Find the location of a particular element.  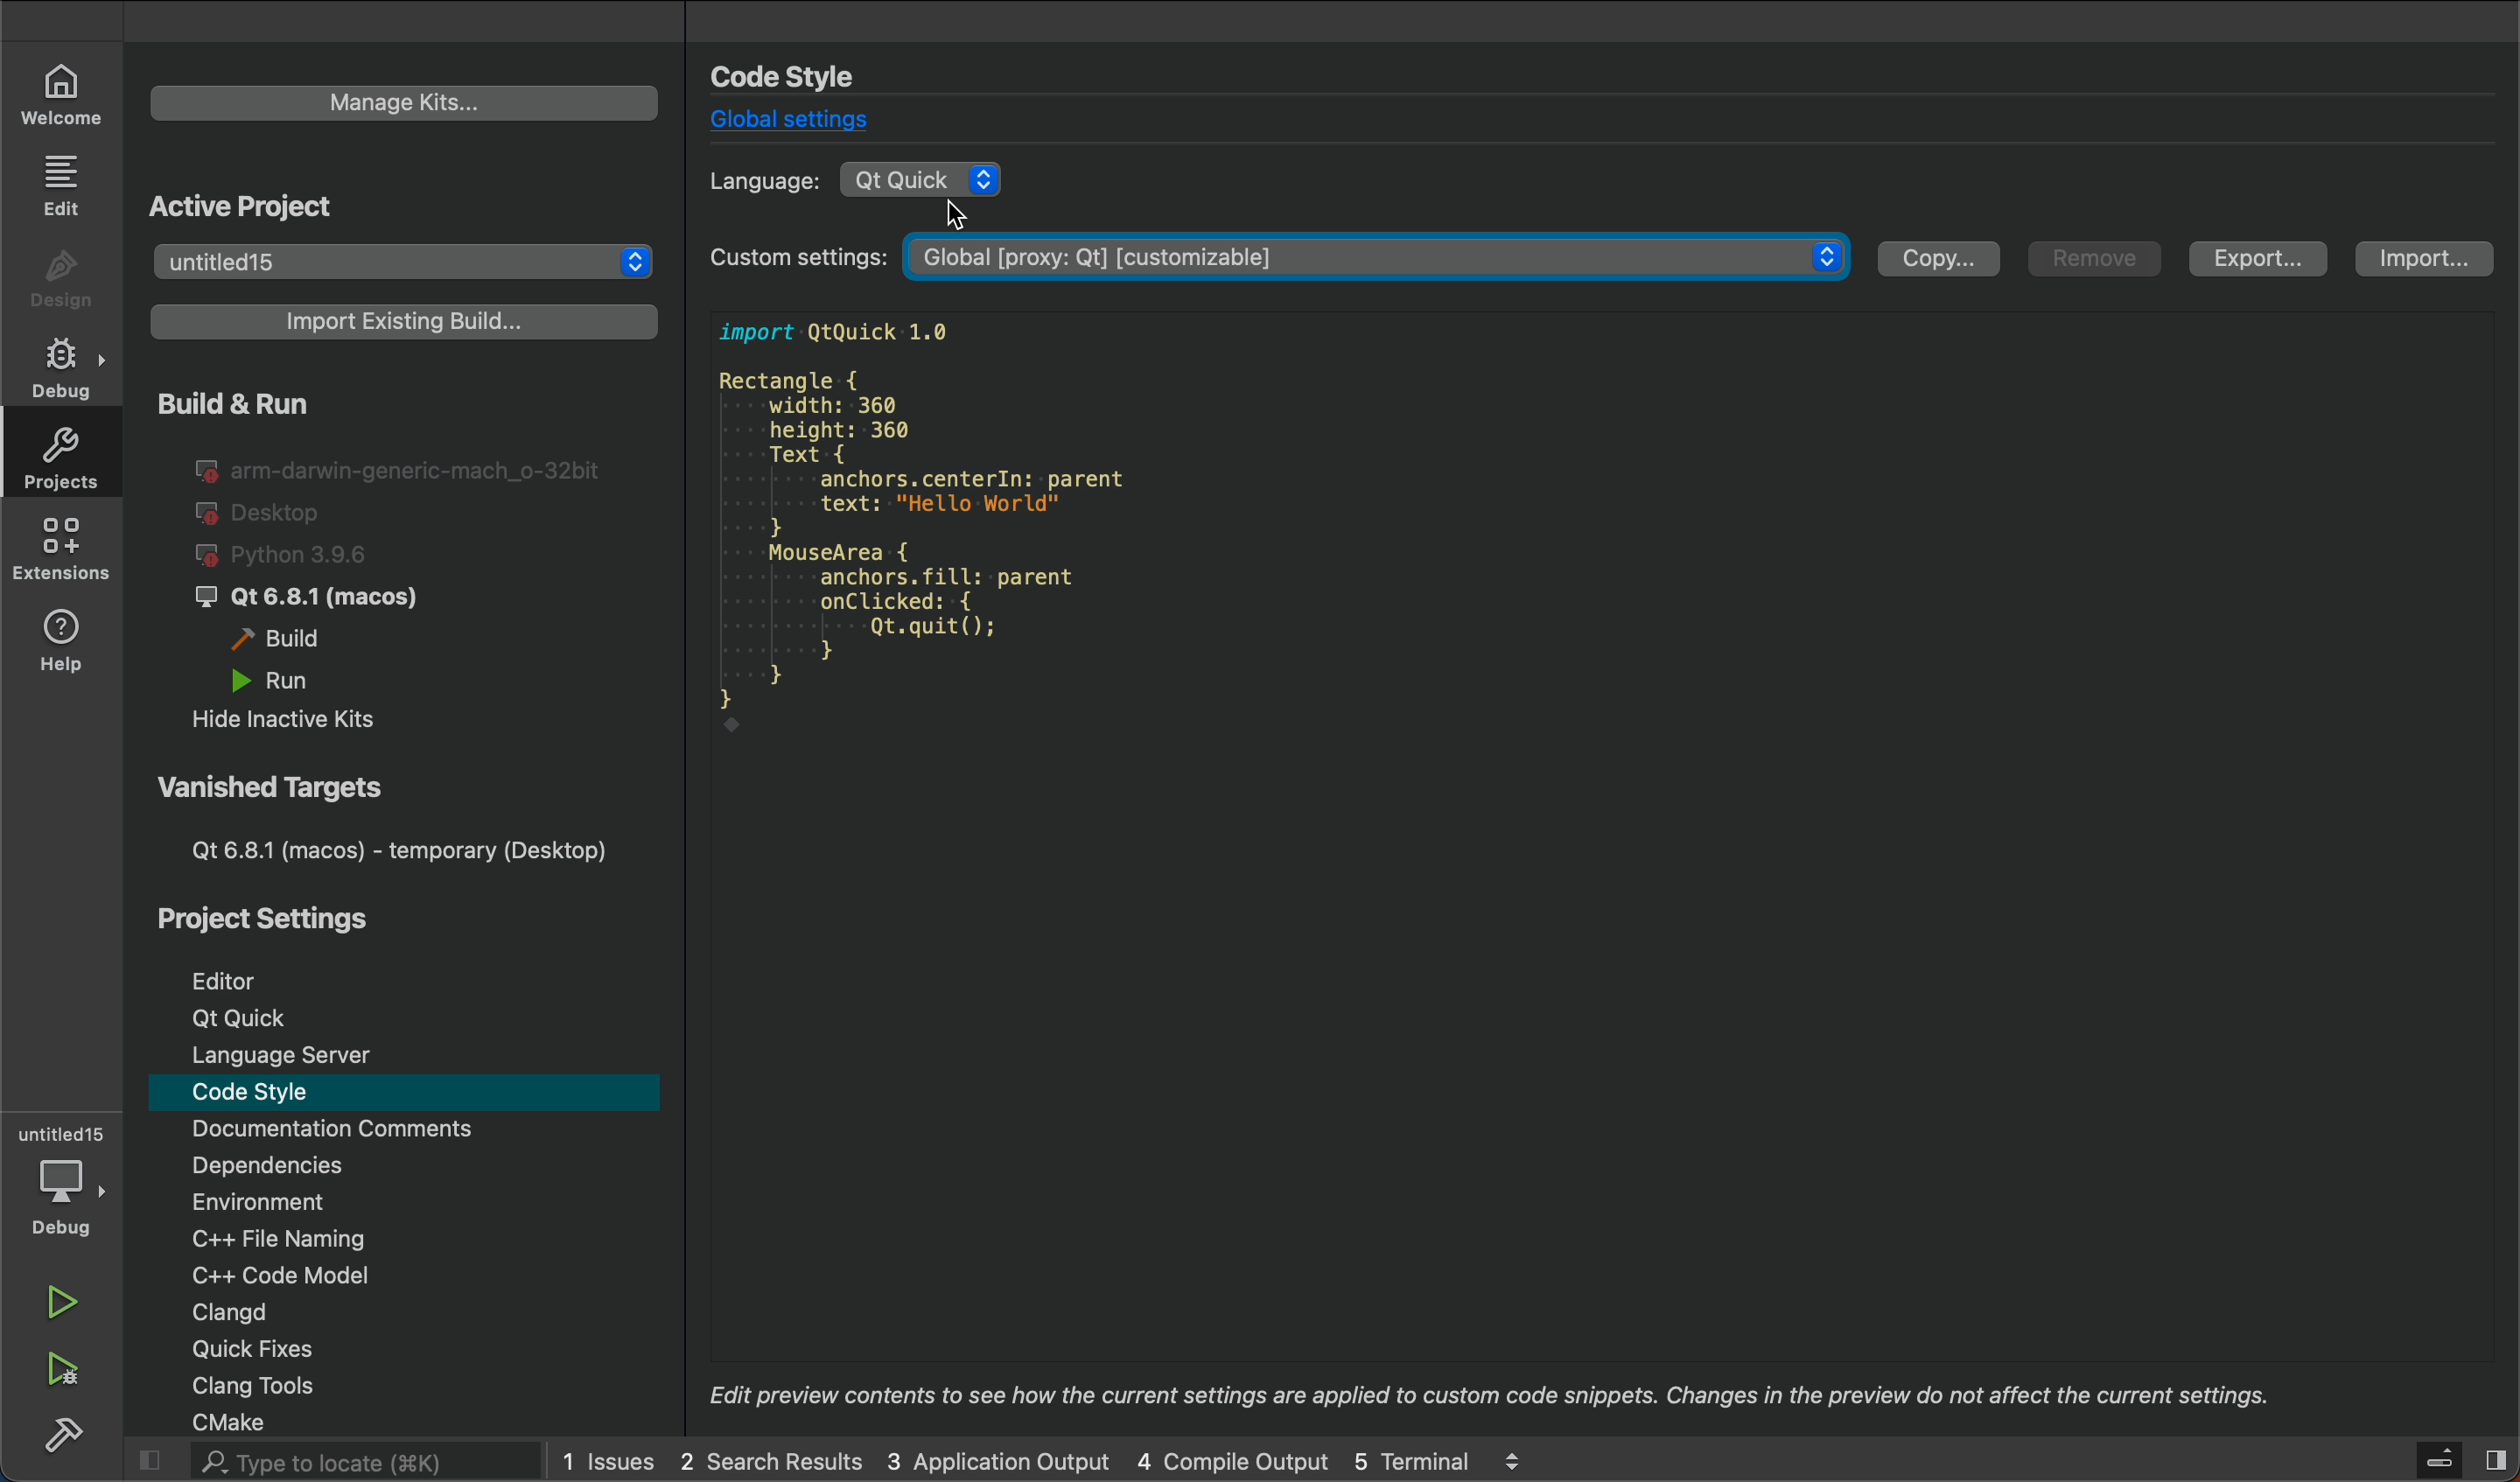

code style is located at coordinates (271, 1096).